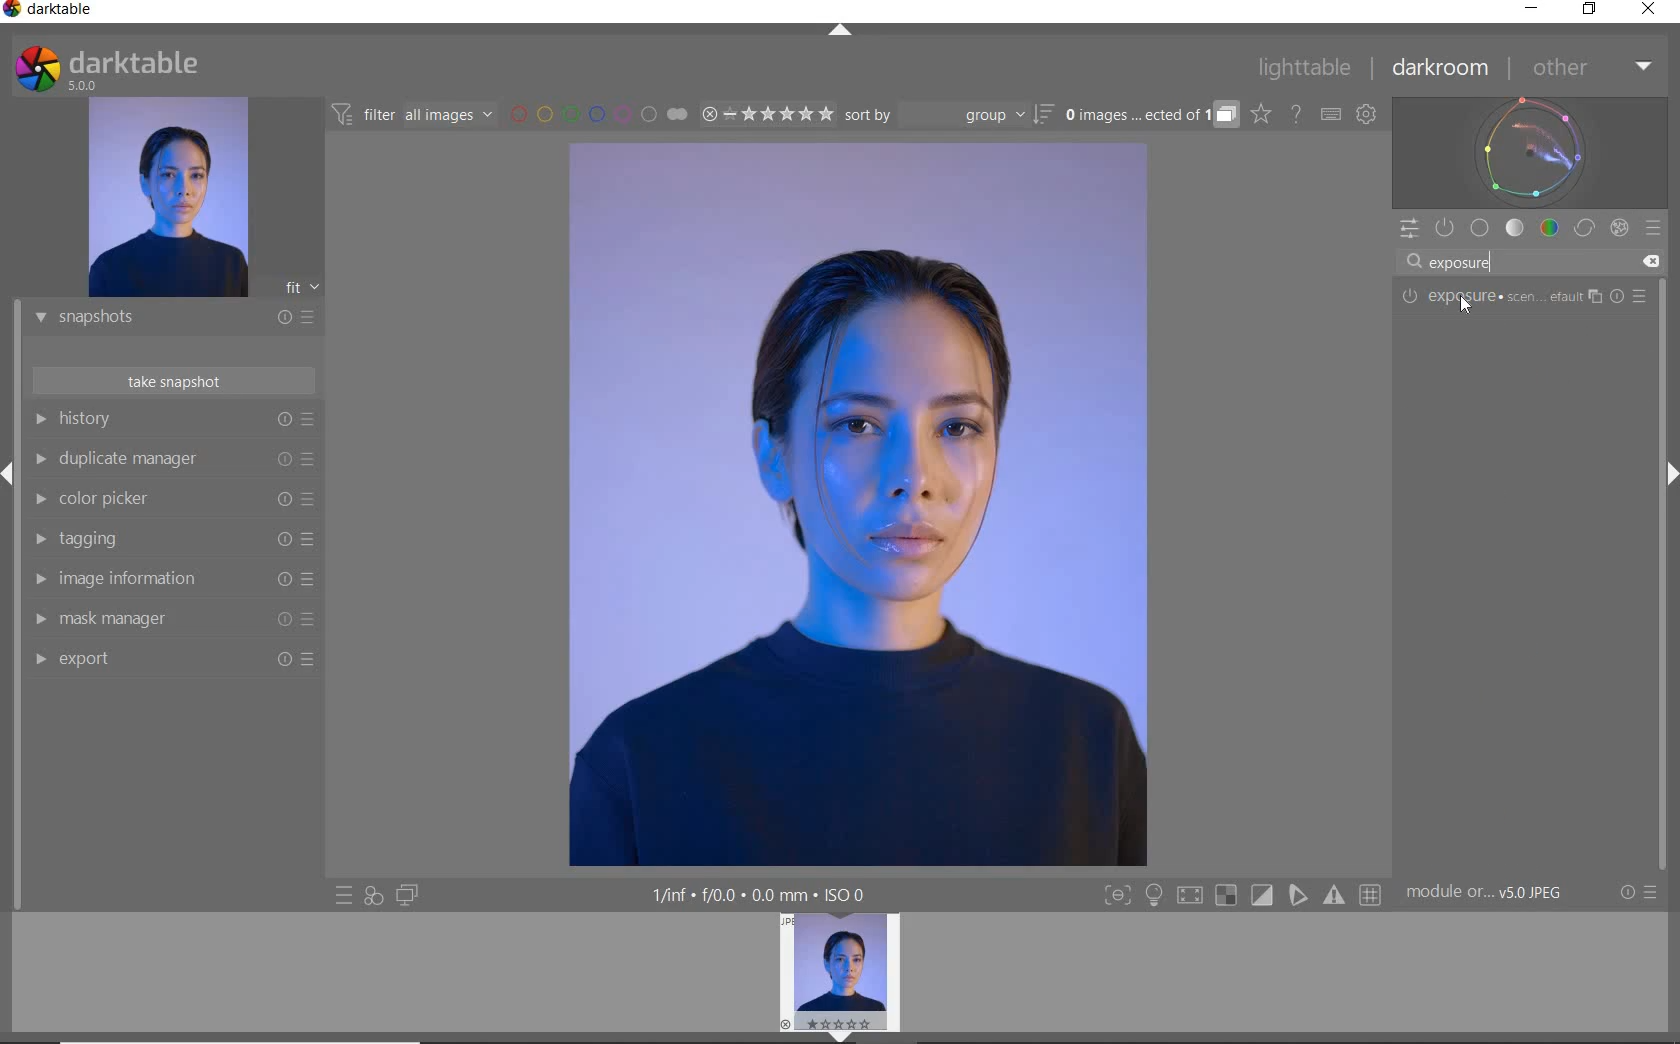 The height and width of the screenshot is (1044, 1680). Describe the element at coordinates (1530, 151) in the screenshot. I see `WAVEFORM` at that location.